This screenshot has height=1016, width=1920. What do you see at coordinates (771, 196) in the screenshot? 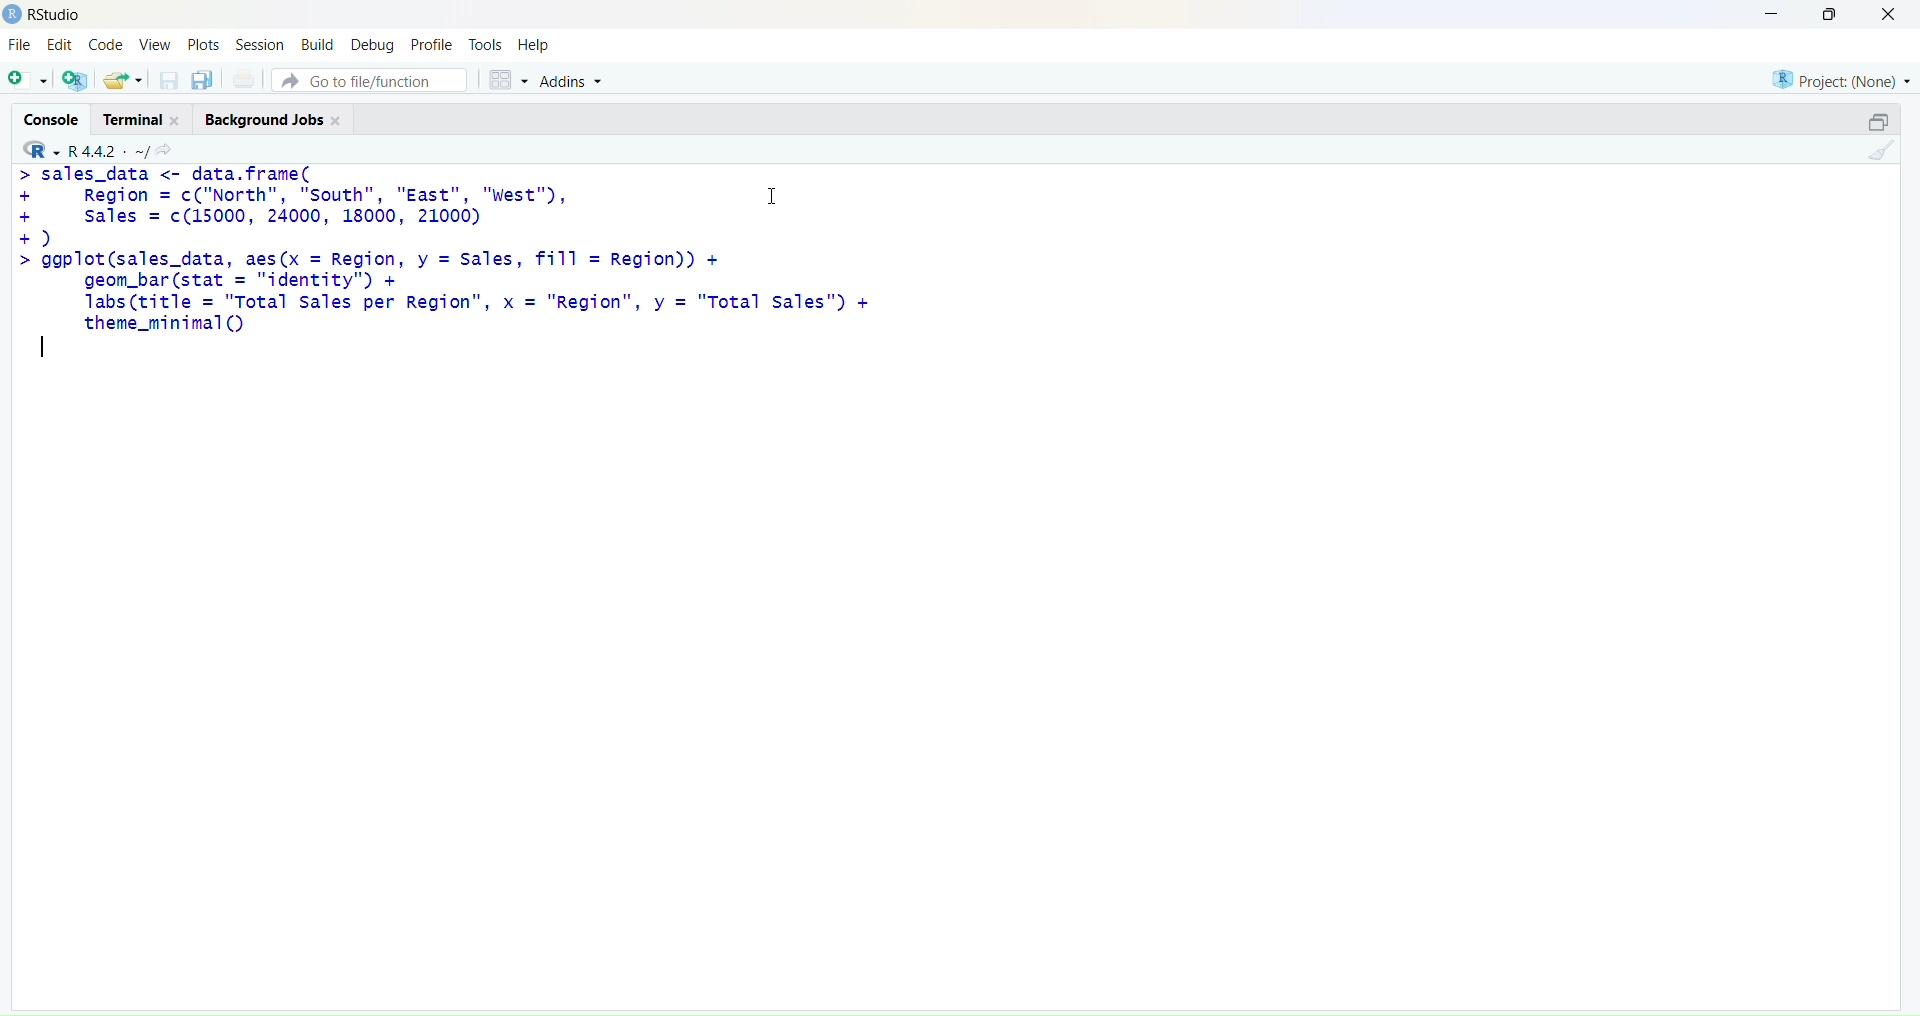
I see `cursor` at bounding box center [771, 196].